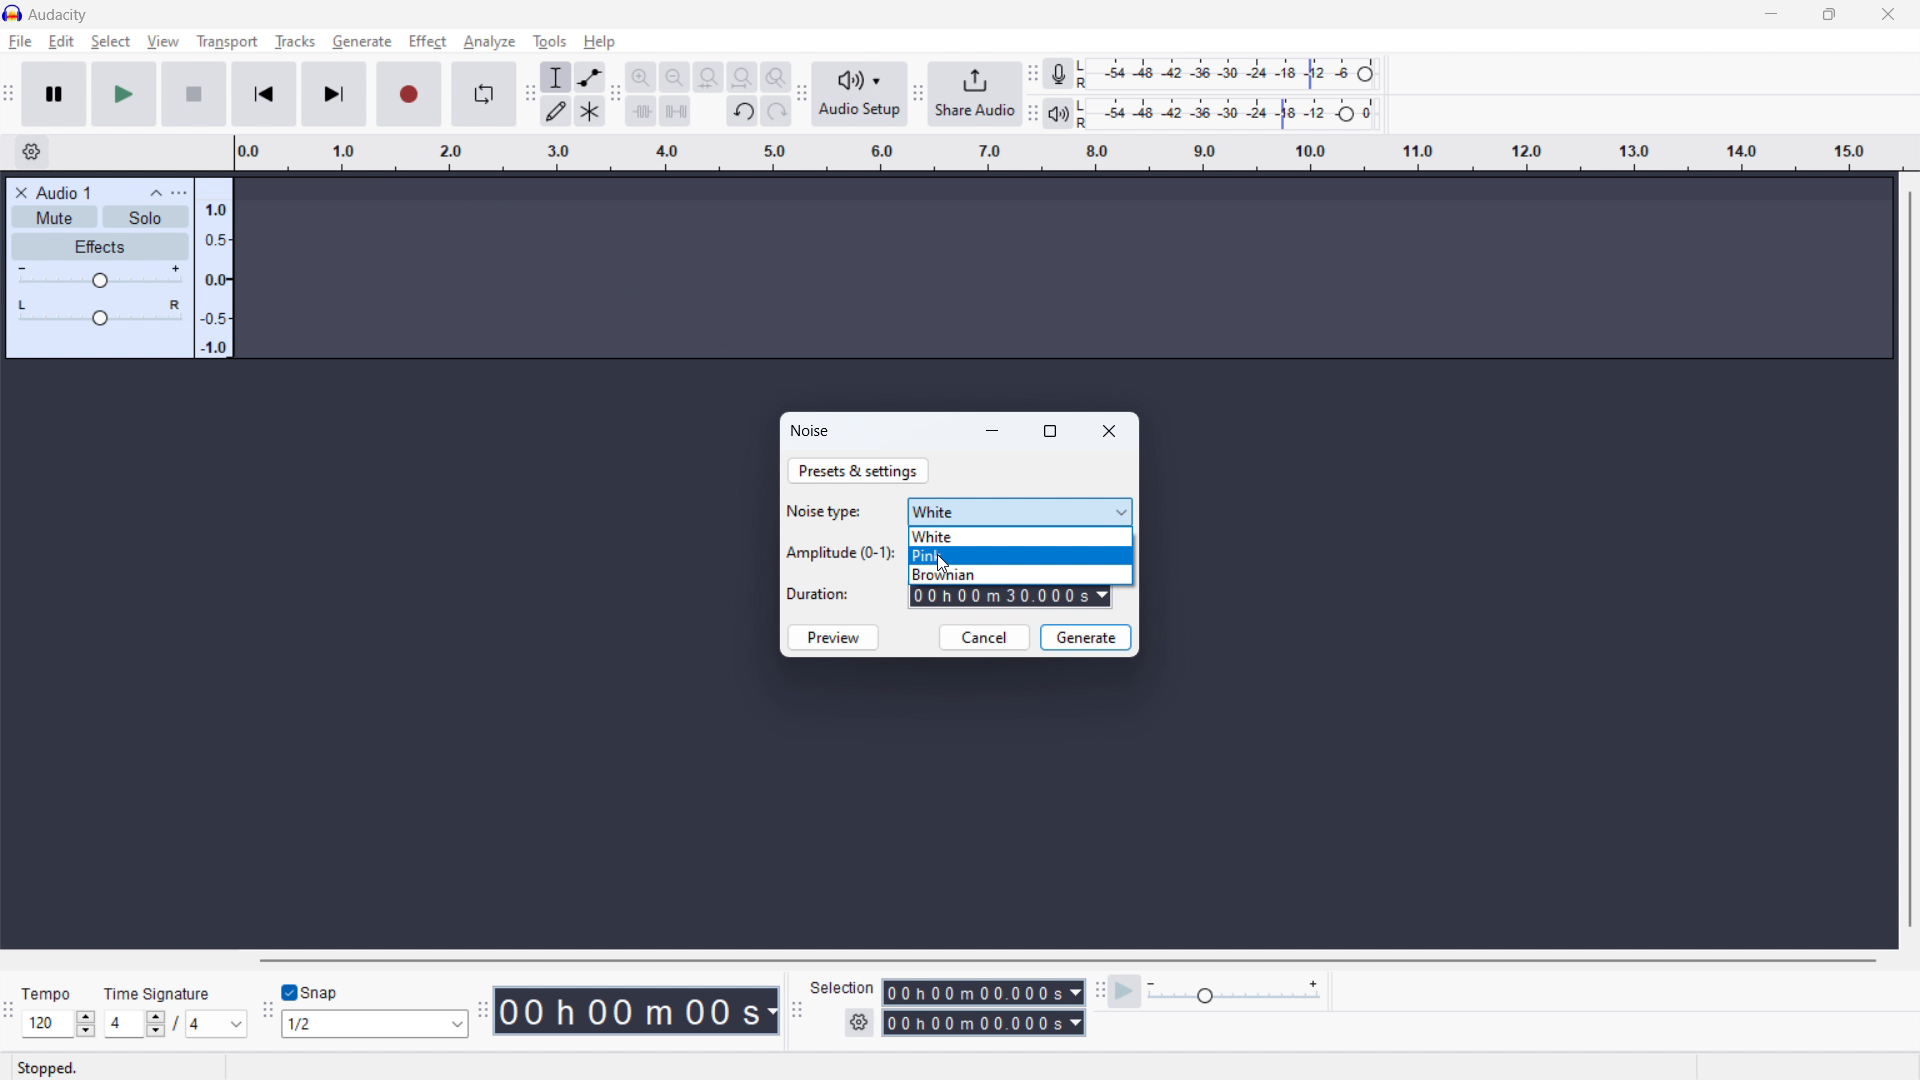  Describe the element at coordinates (1057, 113) in the screenshot. I see `playback meter ` at that location.